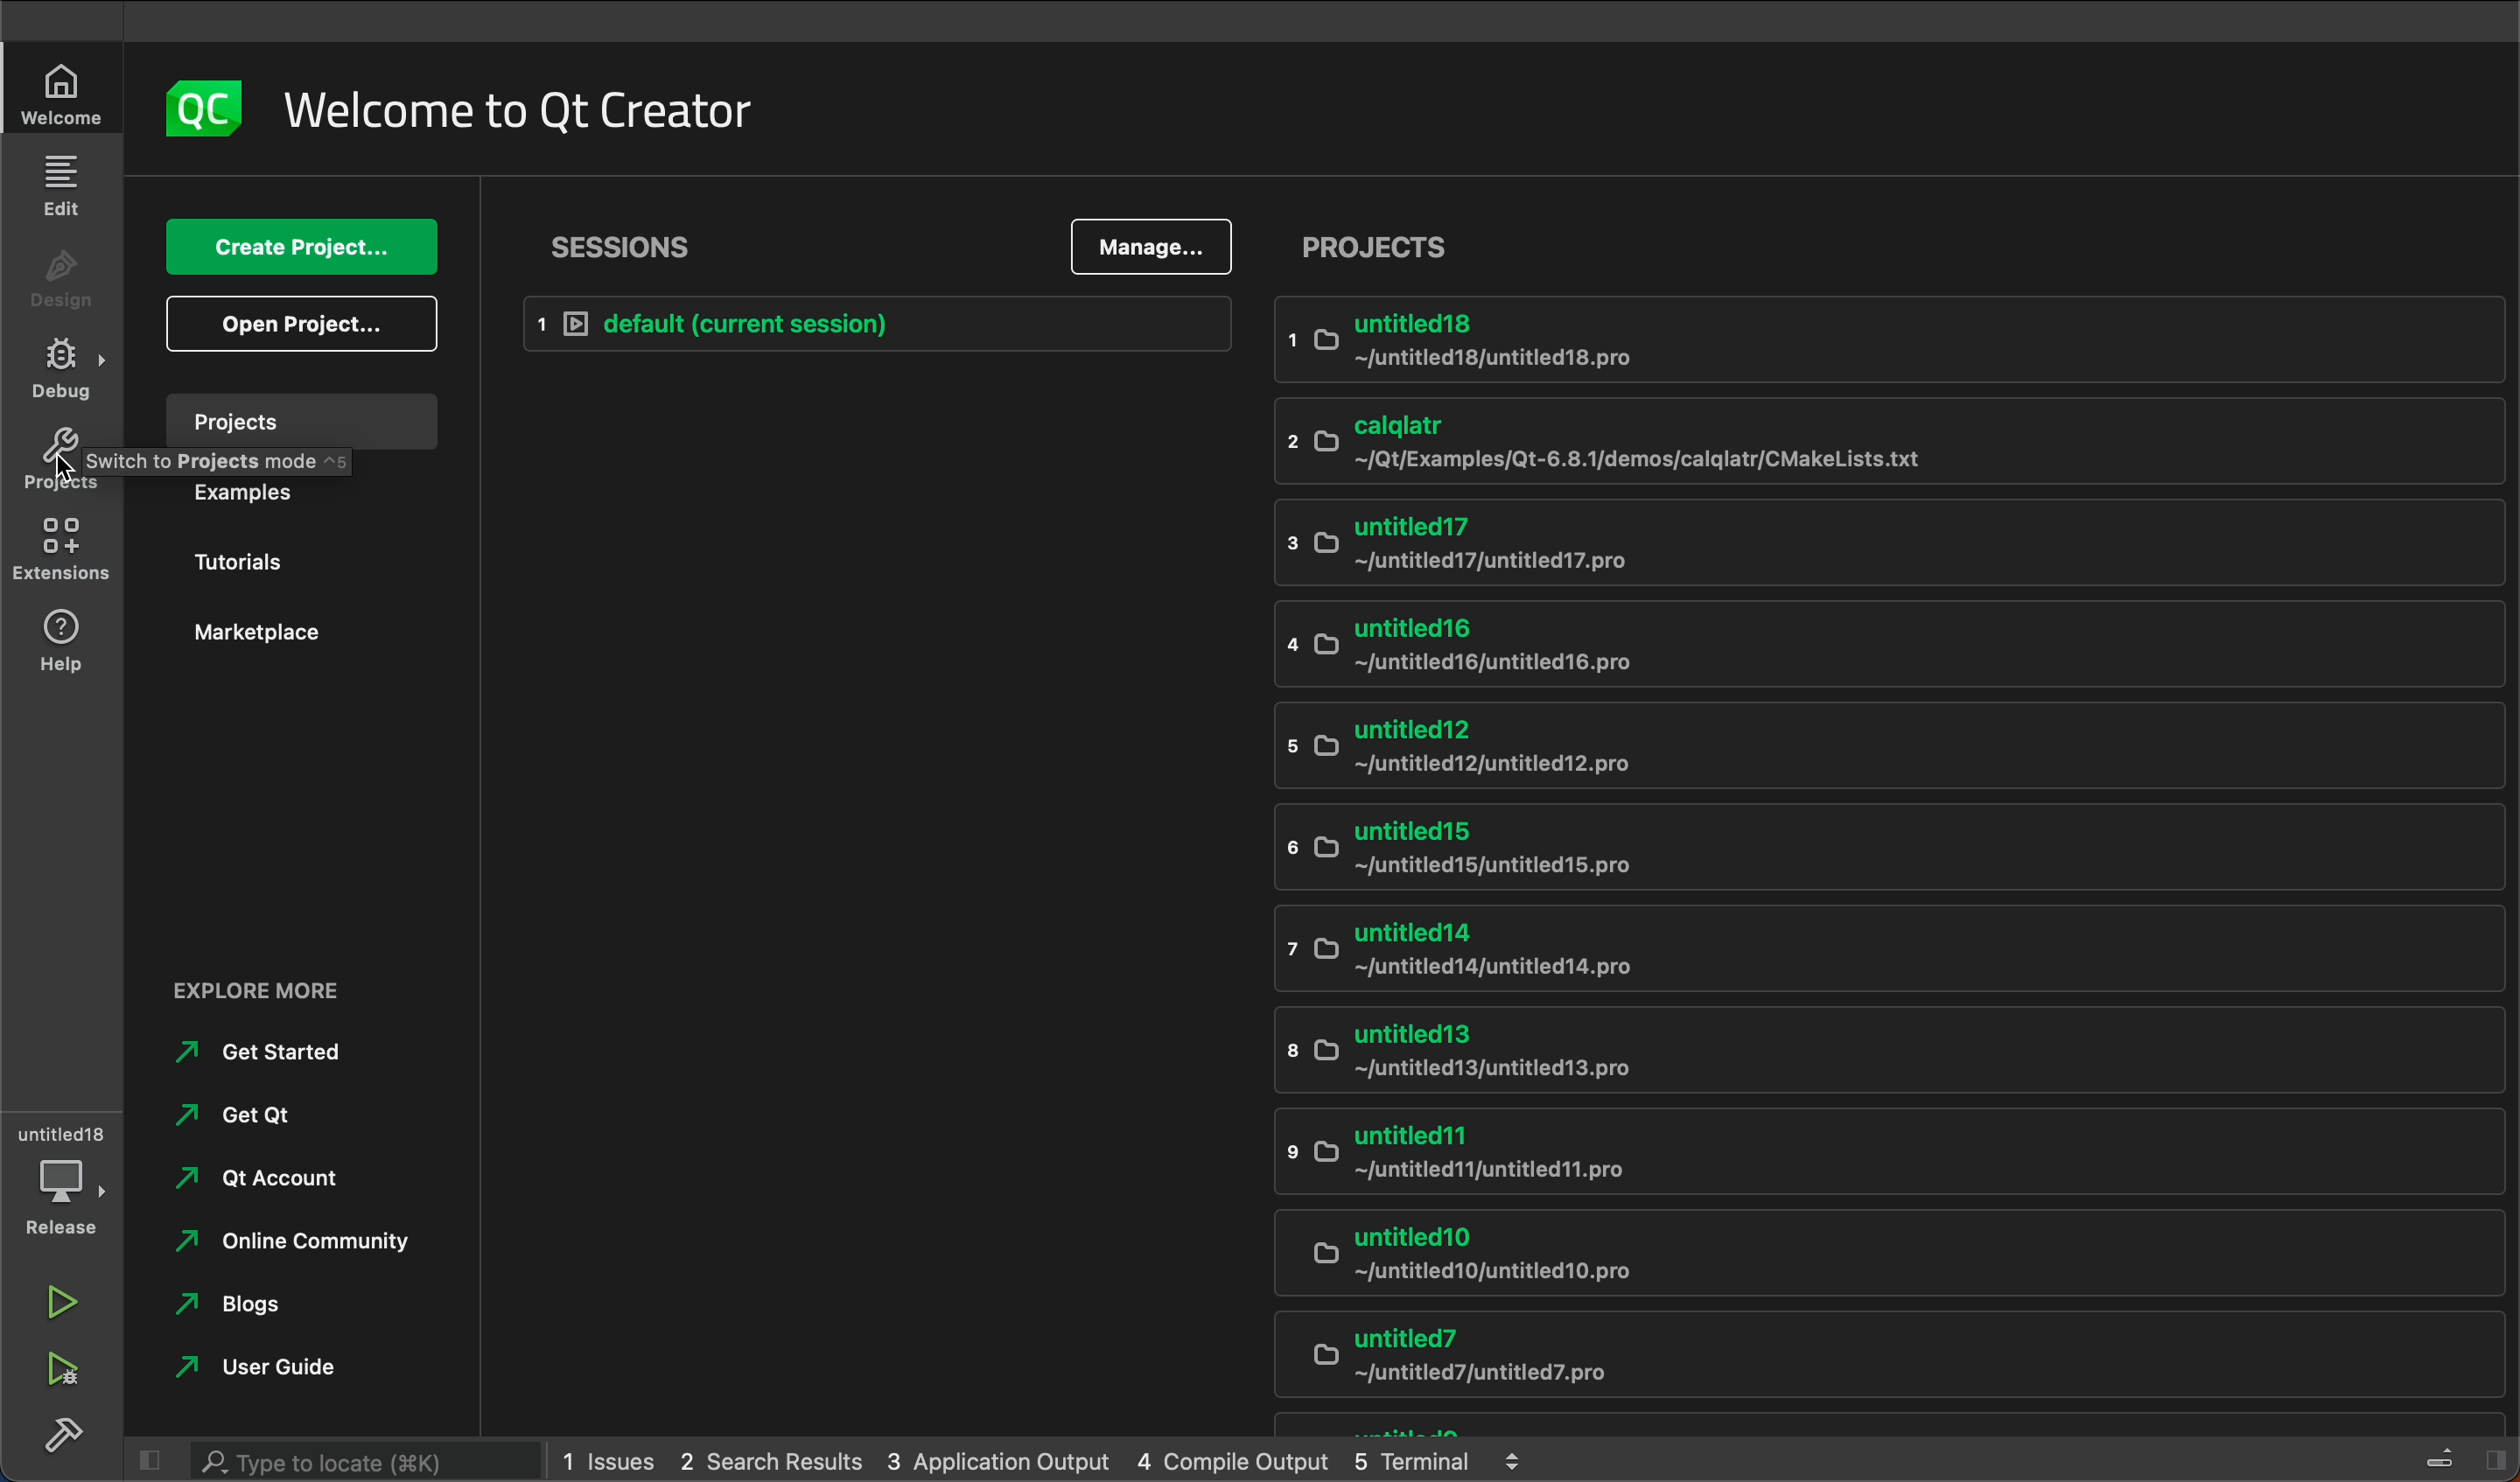 The width and height of the screenshot is (2520, 1482). I want to click on untitled 18, so click(1894, 343).